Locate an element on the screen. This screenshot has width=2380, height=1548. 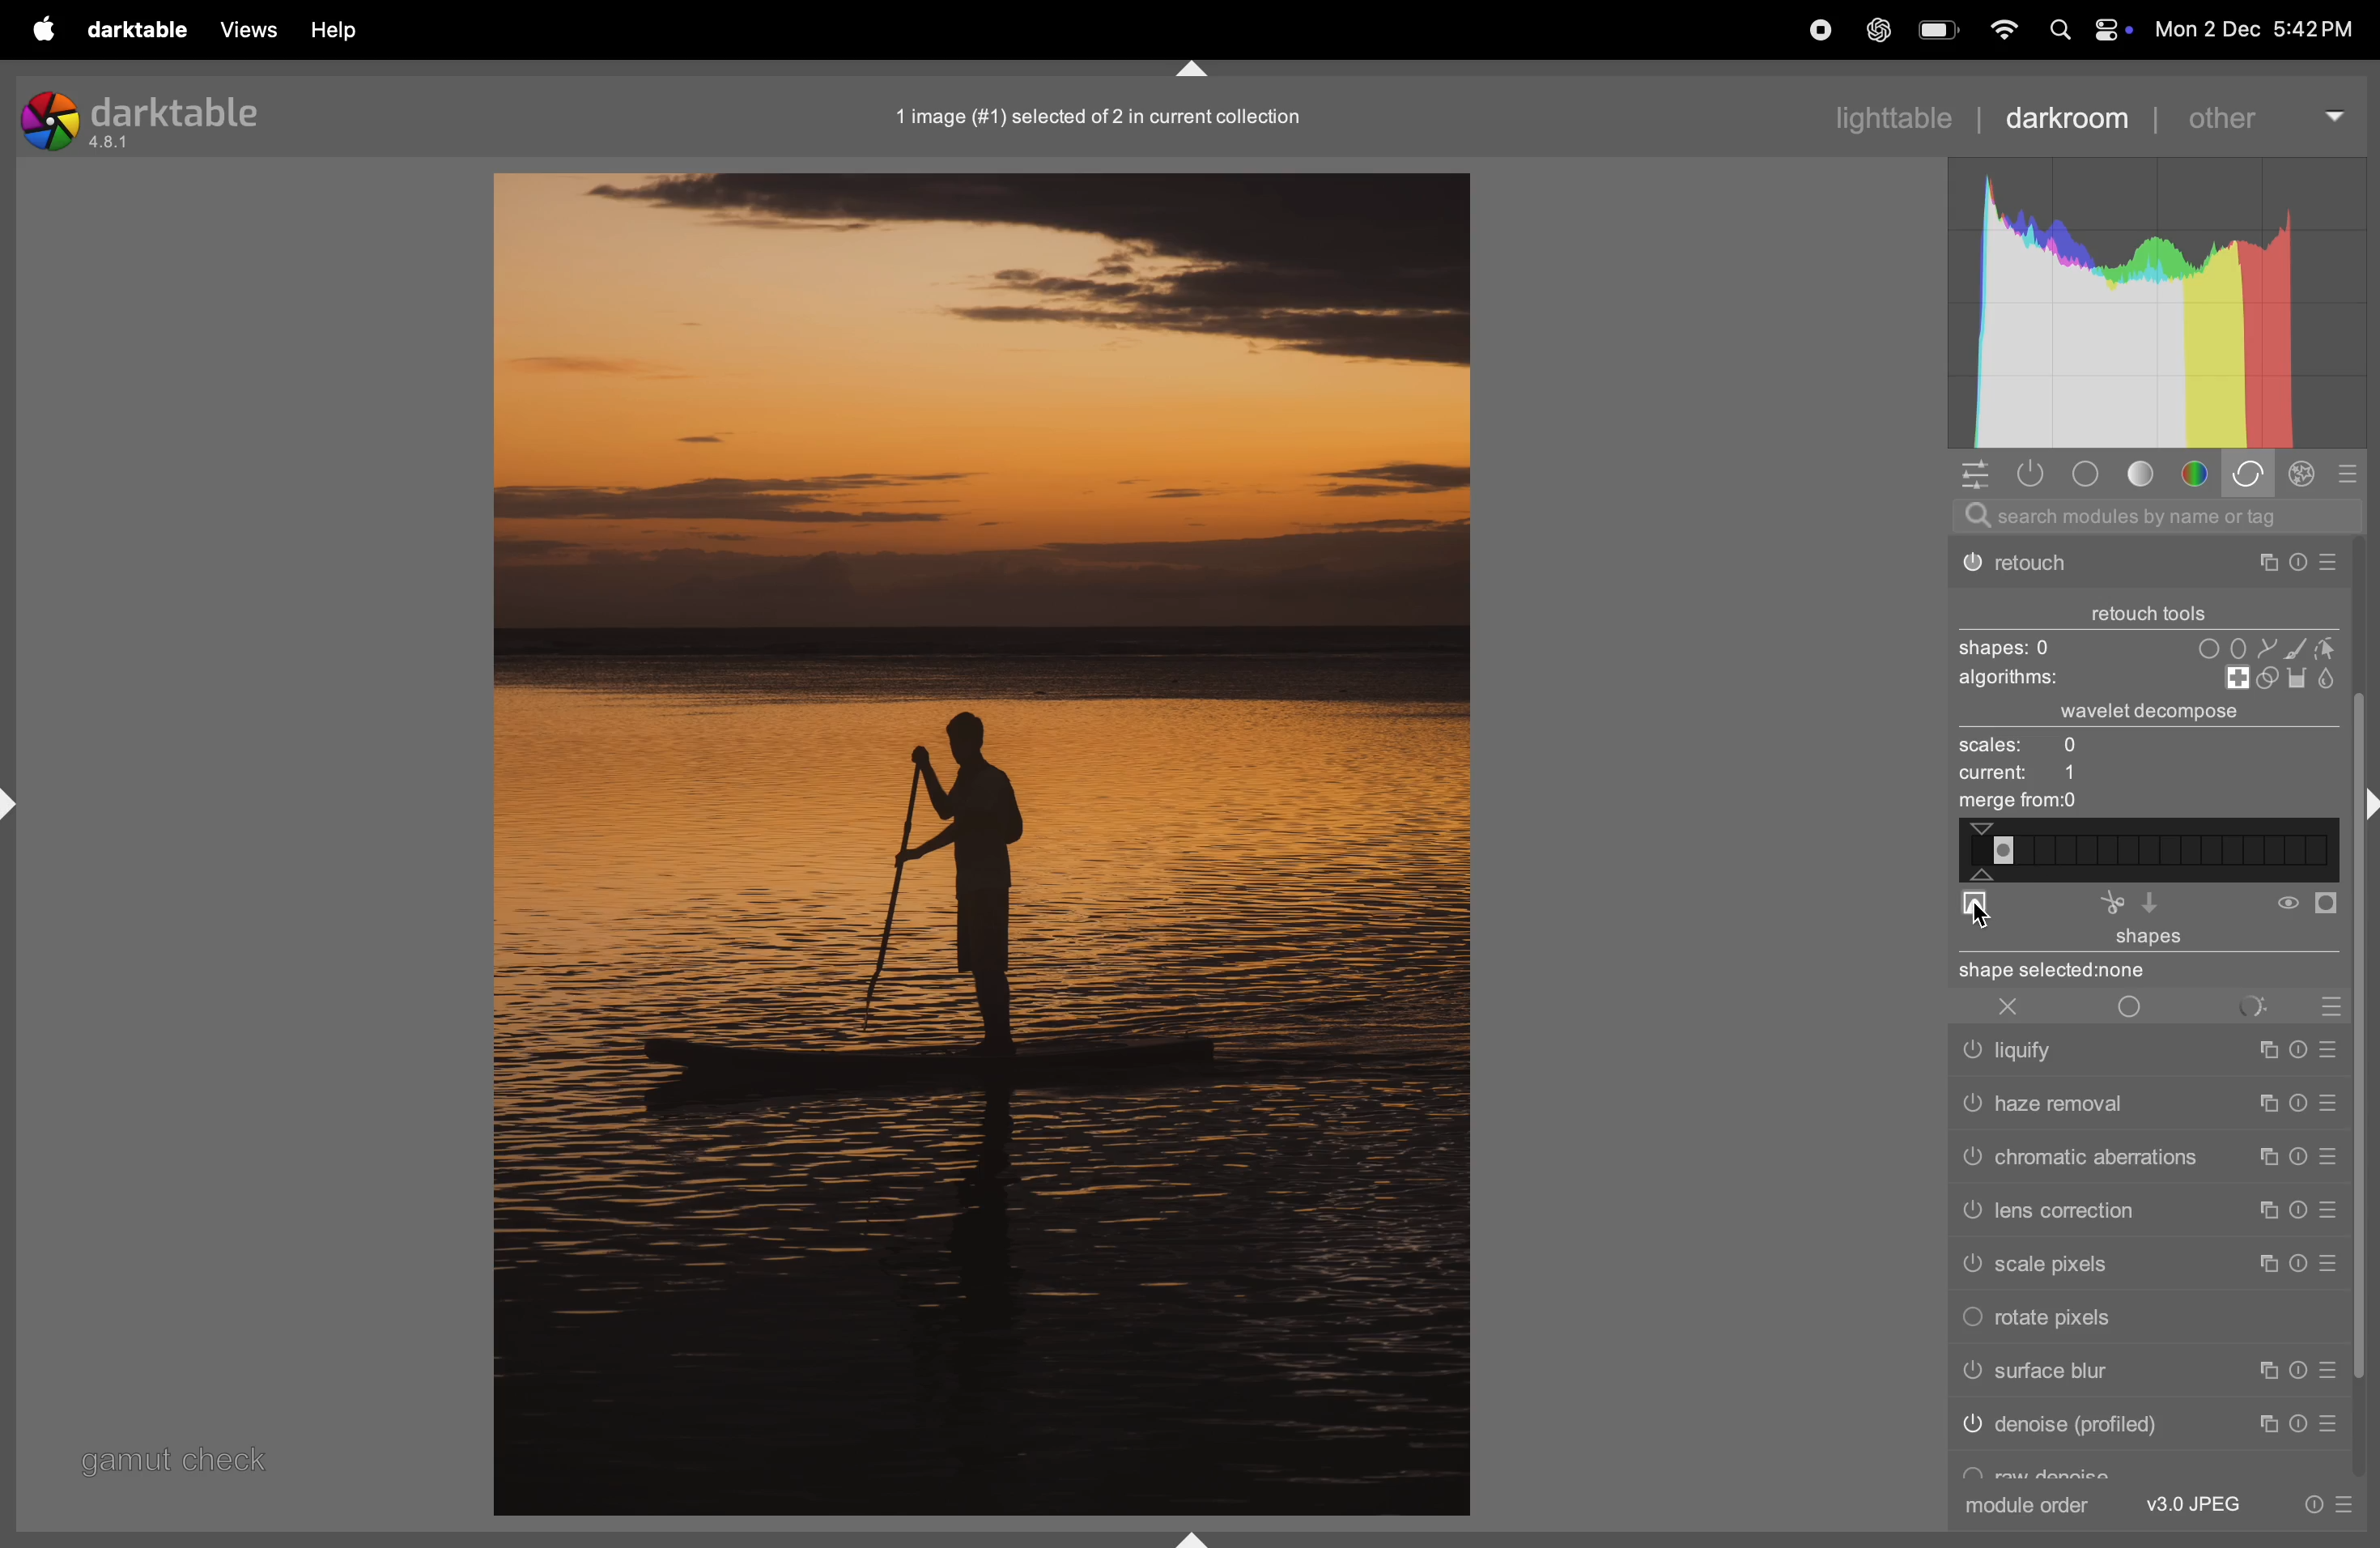
wave let decompose is located at coordinates (2159, 714).